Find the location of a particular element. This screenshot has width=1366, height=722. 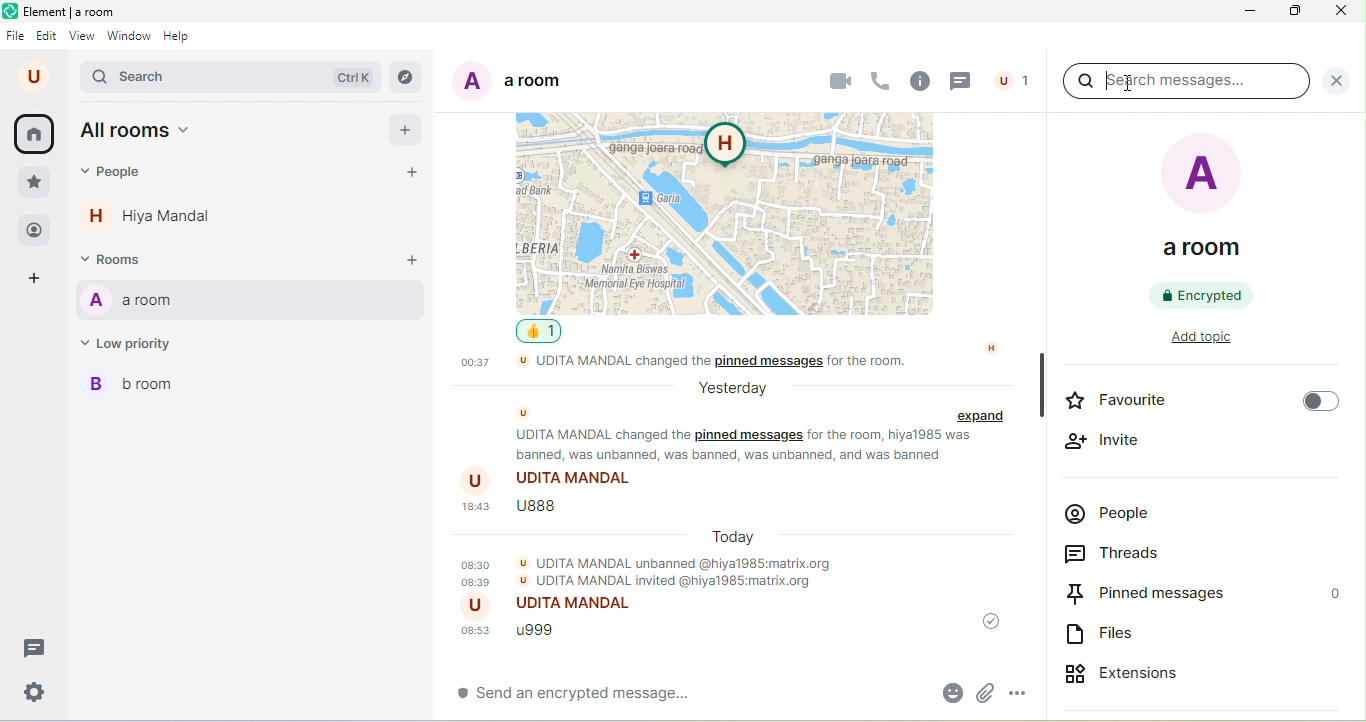

search is located at coordinates (234, 78).